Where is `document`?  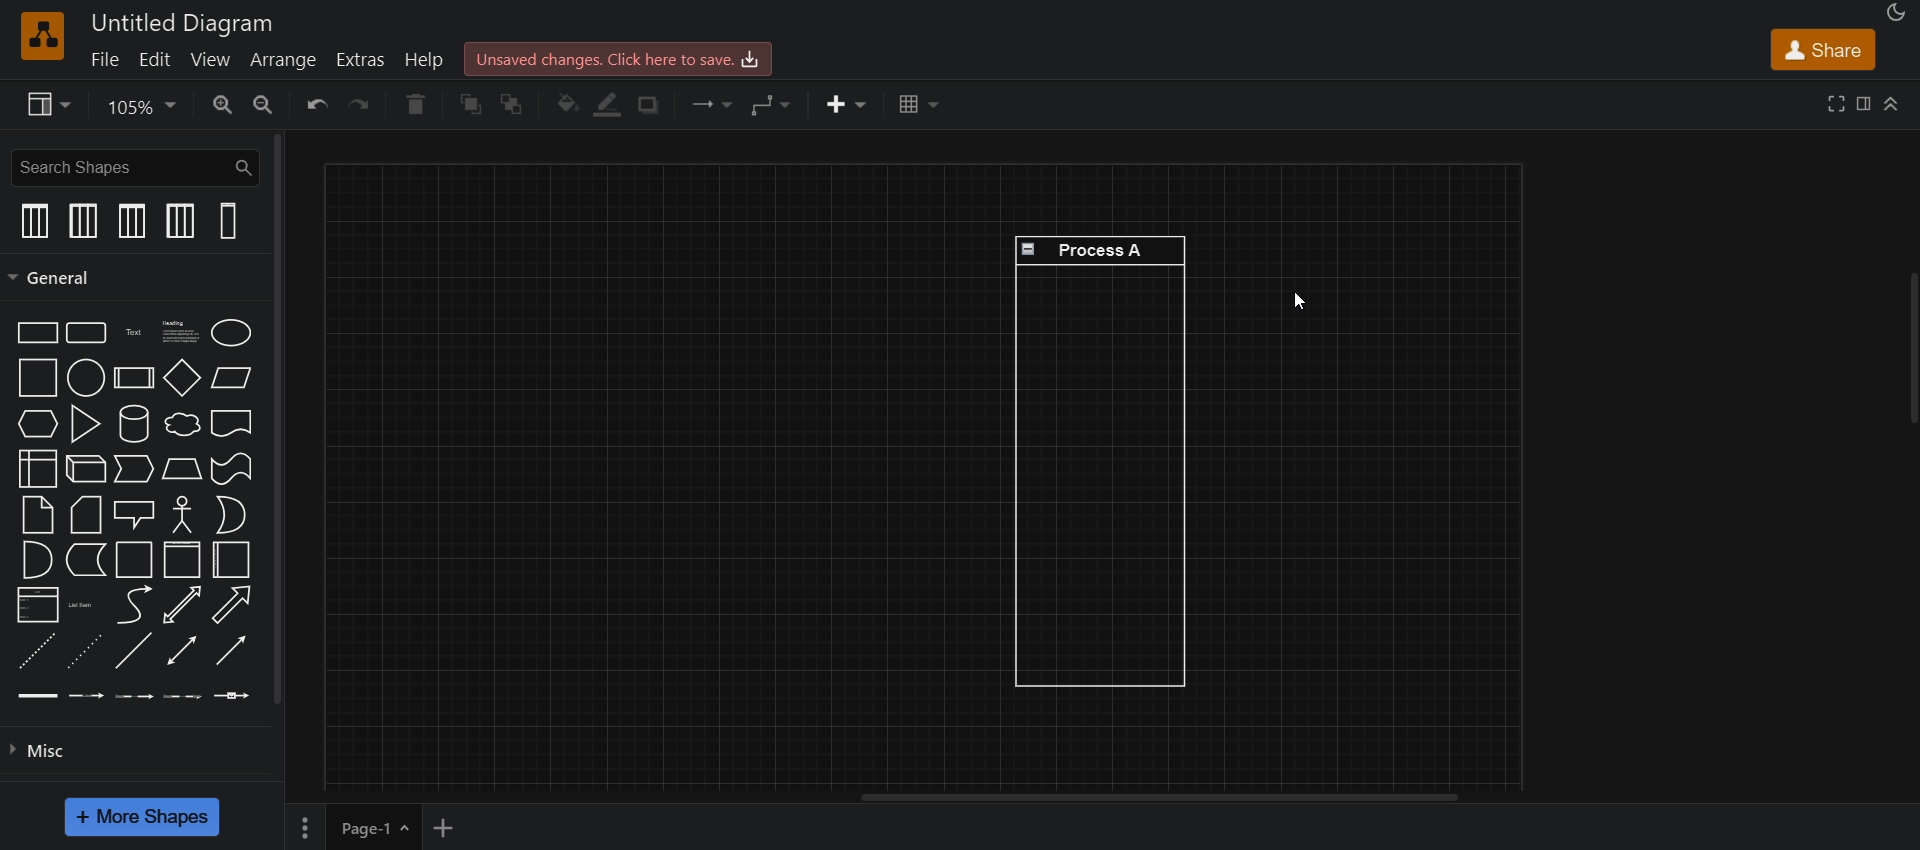 document is located at coordinates (234, 423).